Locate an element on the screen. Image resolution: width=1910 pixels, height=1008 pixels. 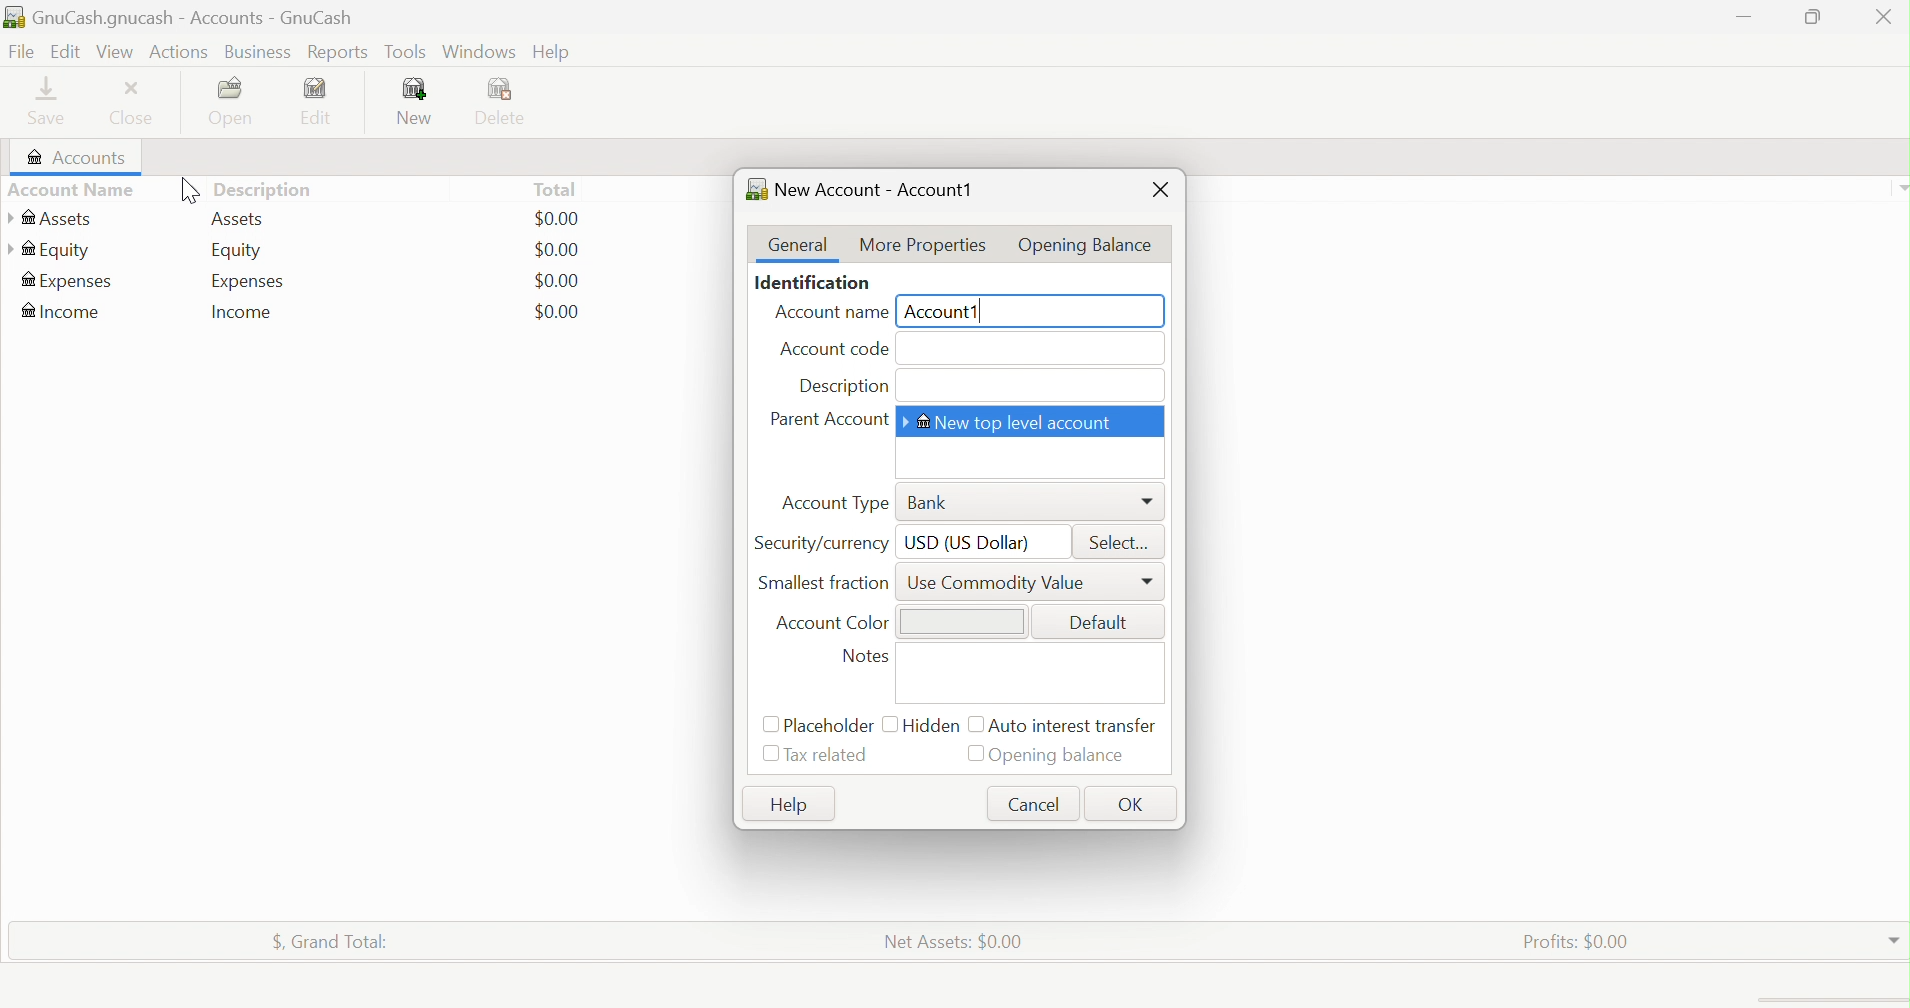
$0.00 is located at coordinates (557, 219).